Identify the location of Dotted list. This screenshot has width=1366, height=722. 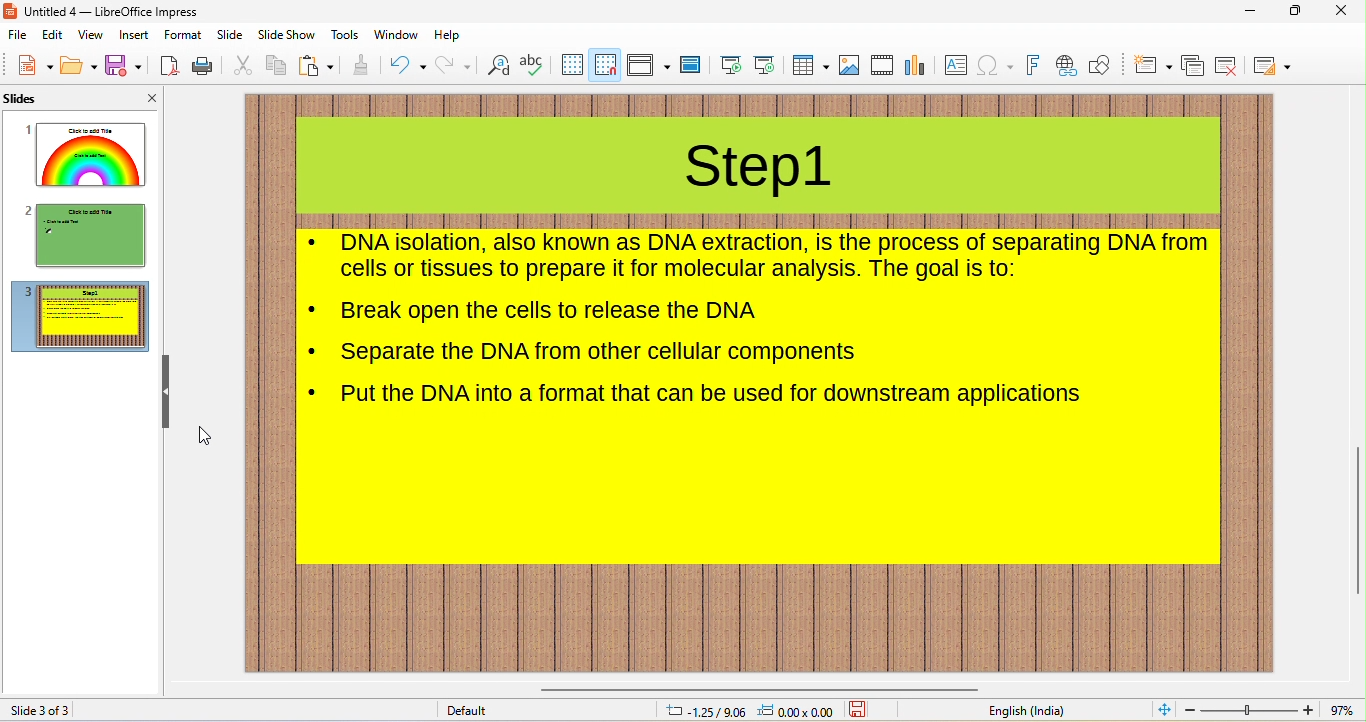
(313, 391).